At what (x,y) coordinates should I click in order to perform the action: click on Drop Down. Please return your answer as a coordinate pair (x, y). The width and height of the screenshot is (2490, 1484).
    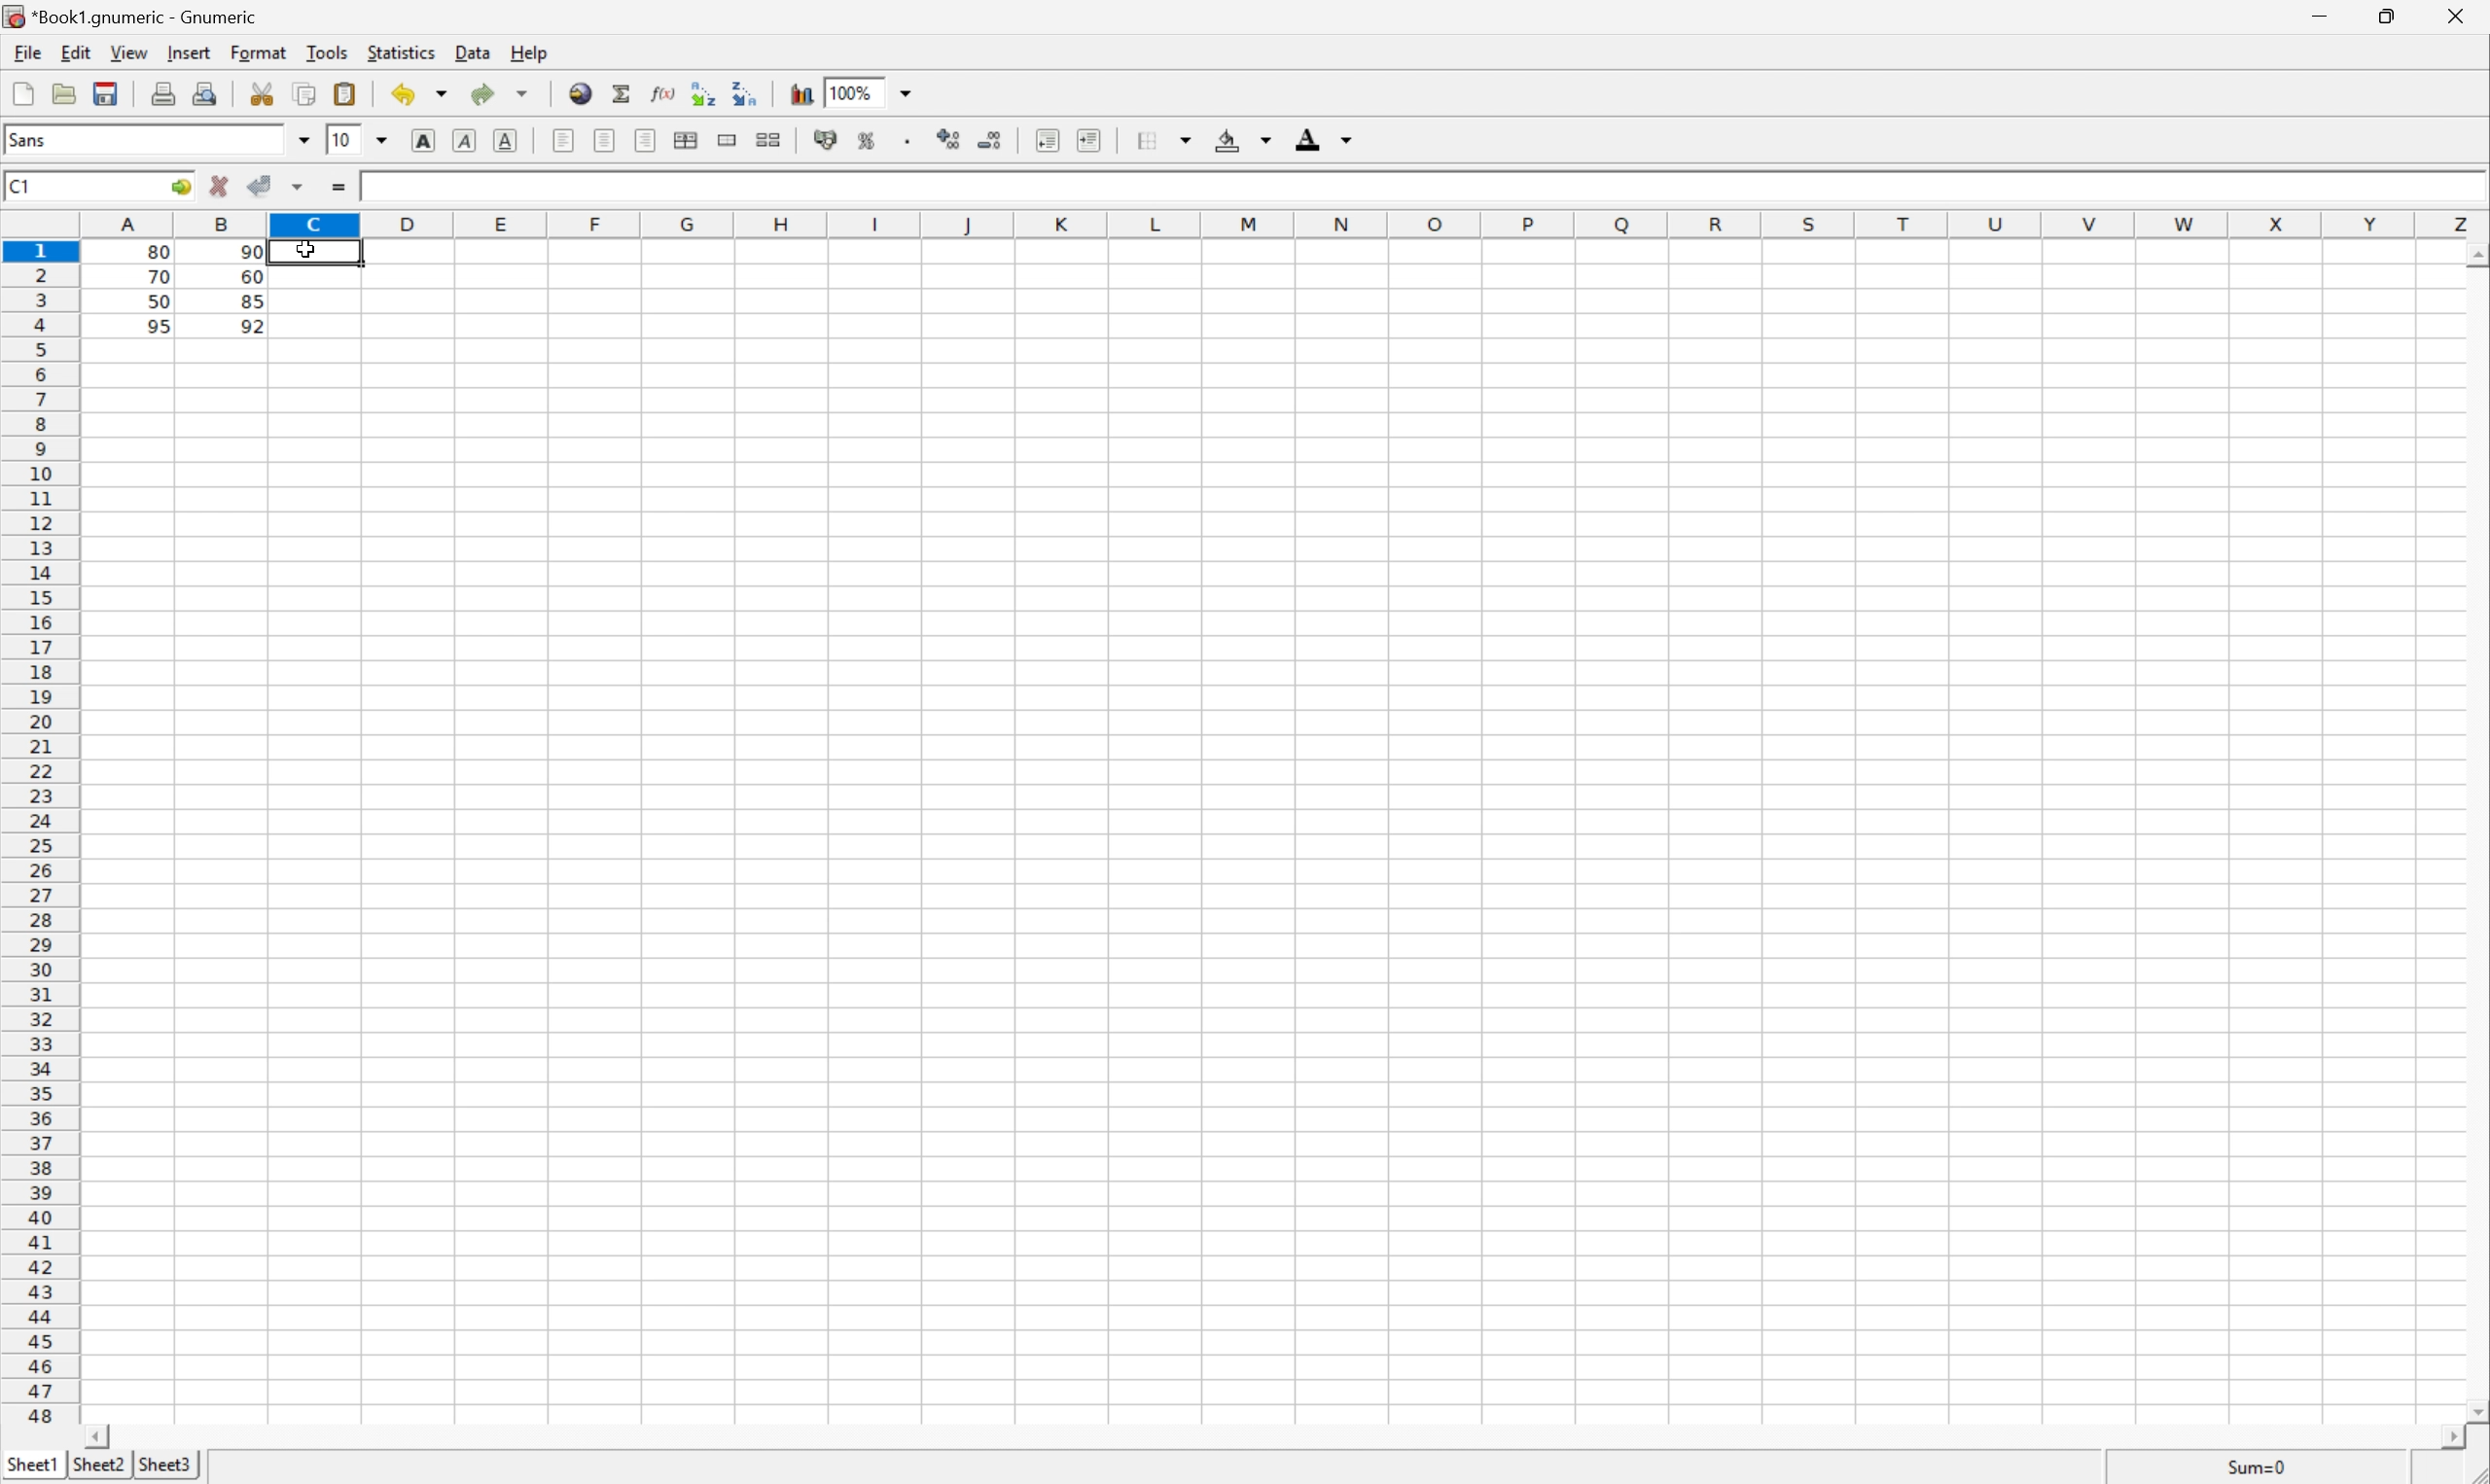
    Looking at the image, I should click on (522, 89).